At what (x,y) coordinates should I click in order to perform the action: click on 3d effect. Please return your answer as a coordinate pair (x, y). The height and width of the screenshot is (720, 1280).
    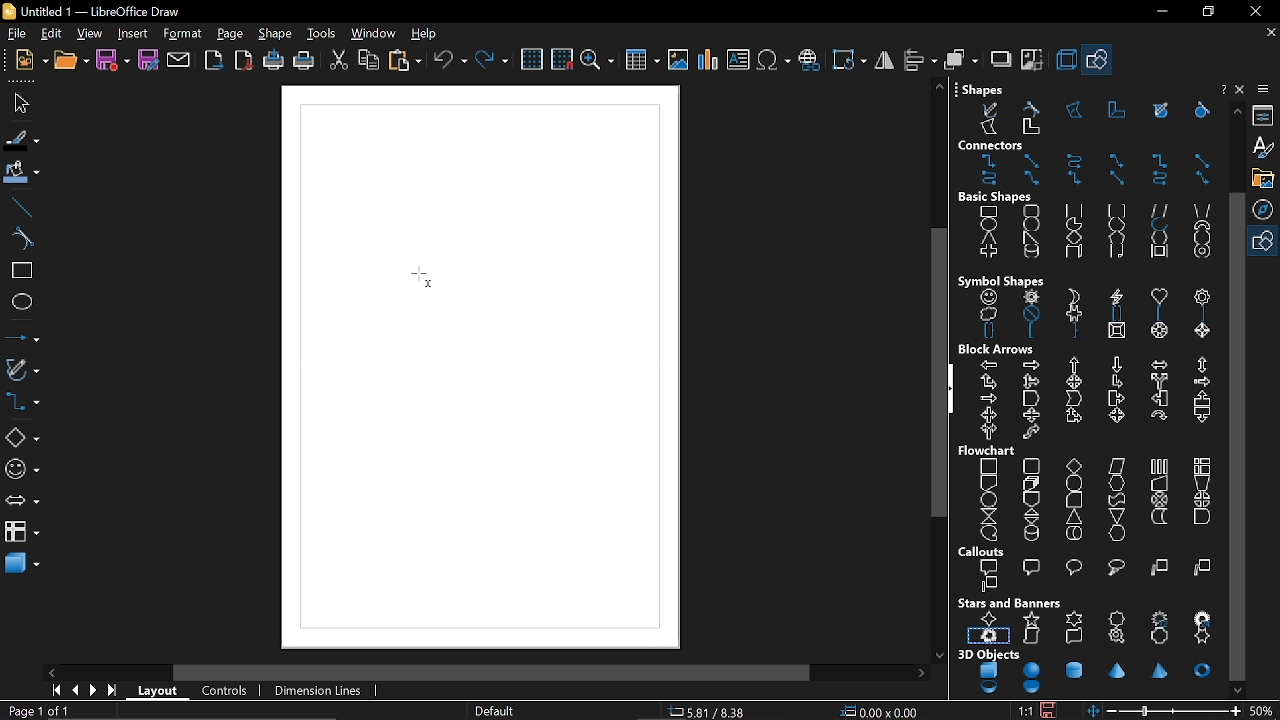
    Looking at the image, I should click on (1065, 60).